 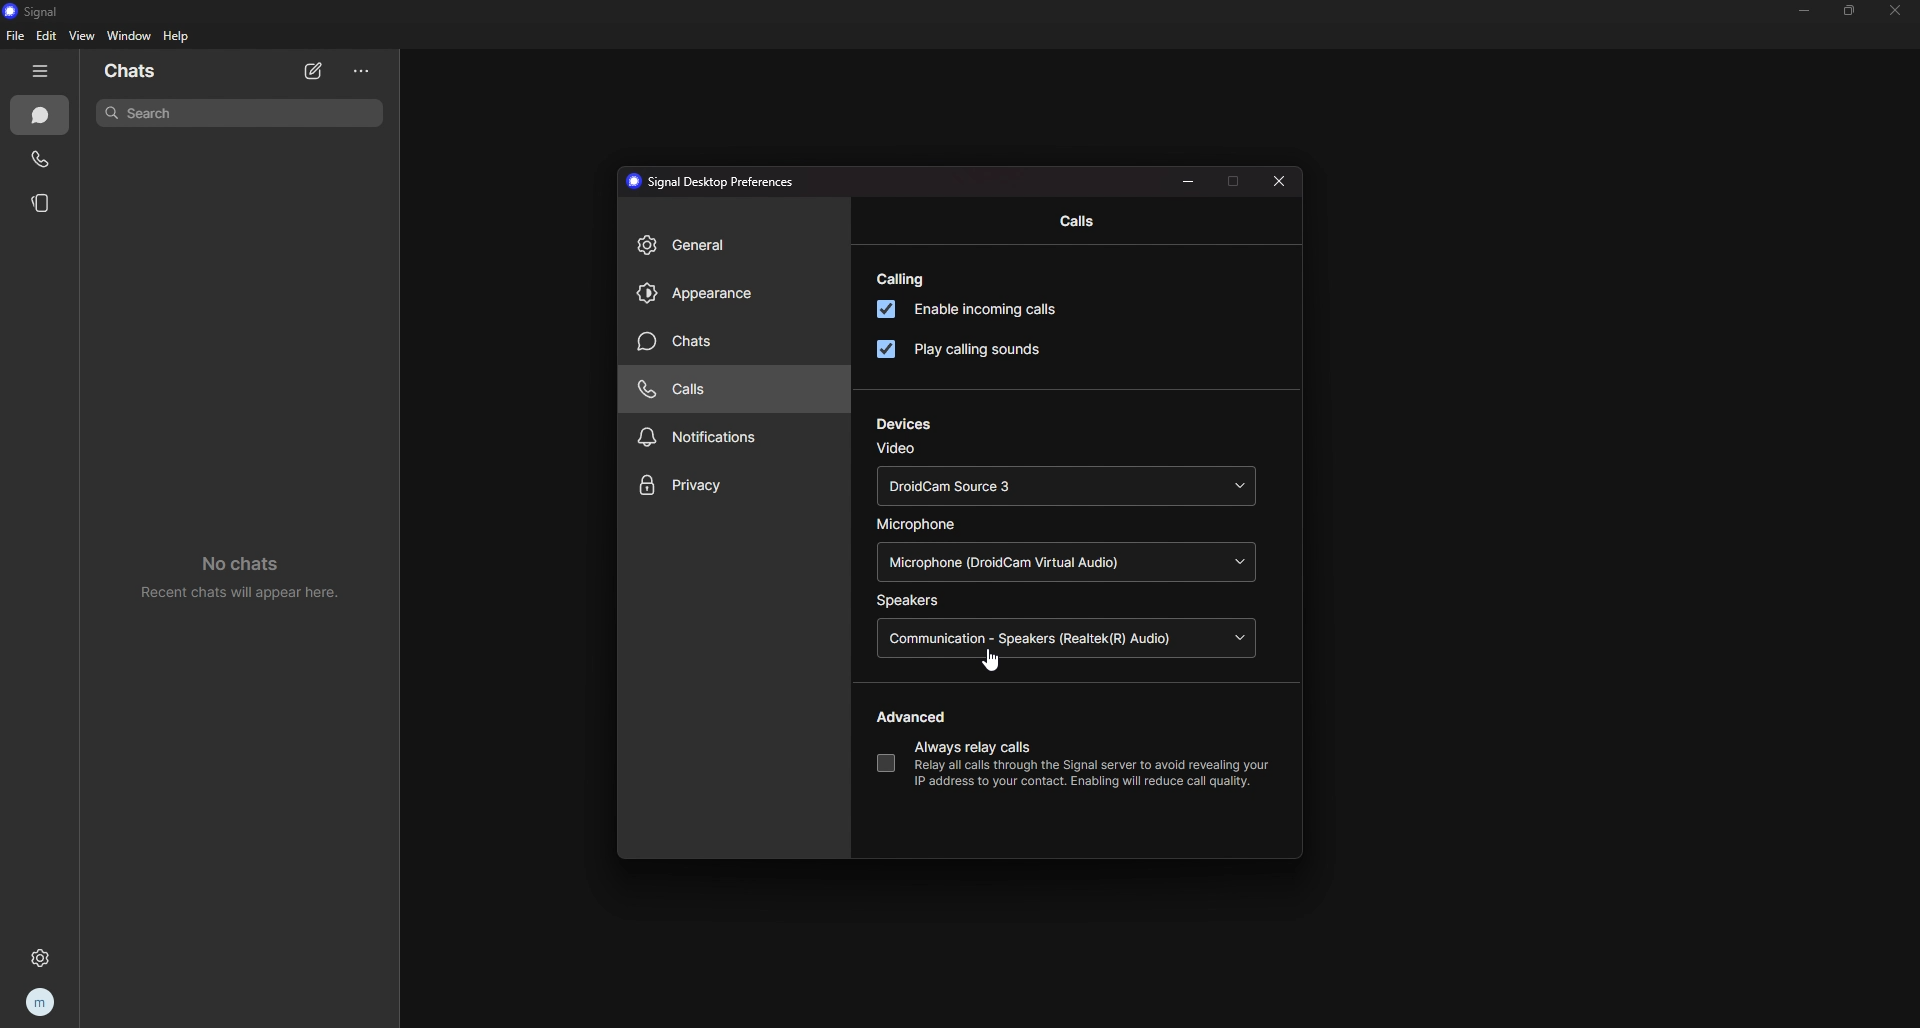 What do you see at coordinates (907, 424) in the screenshot?
I see `devices` at bounding box center [907, 424].